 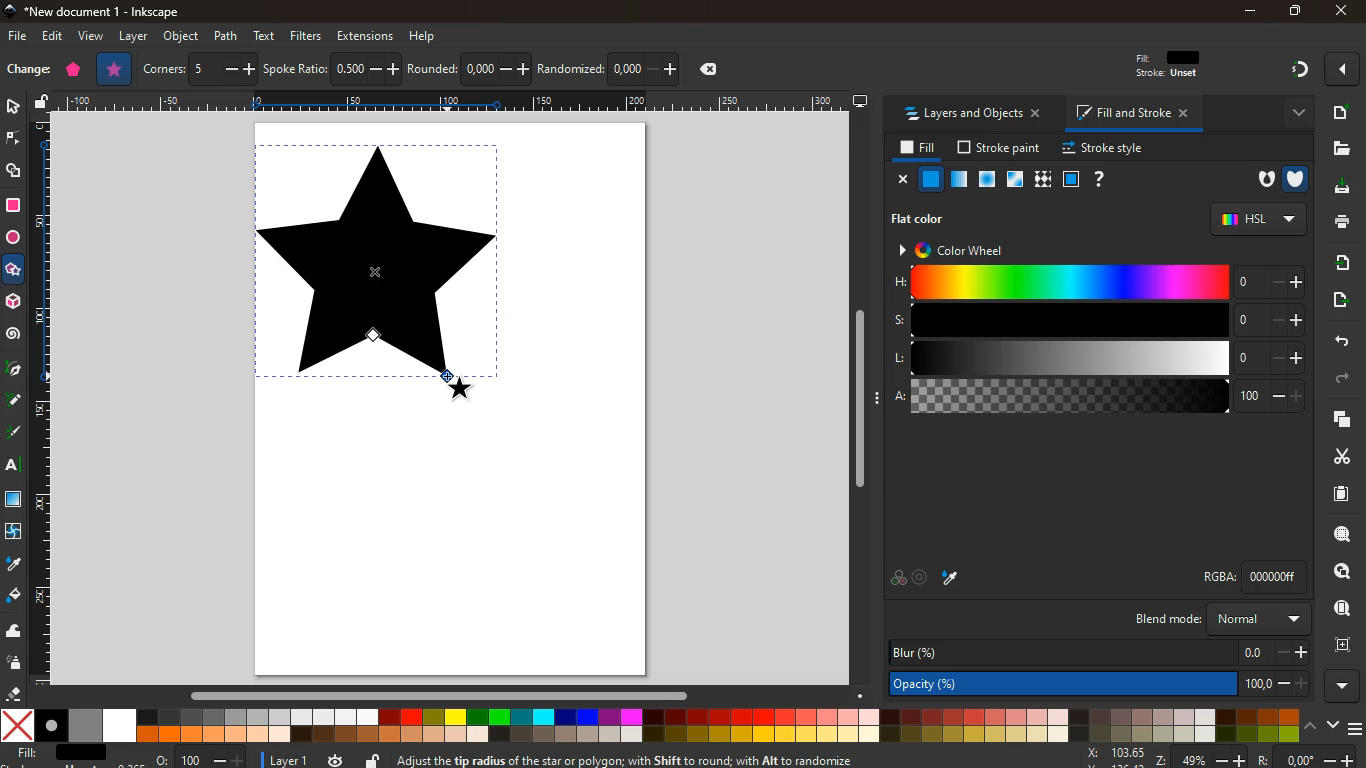 I want to click on color wheel, so click(x=958, y=251).